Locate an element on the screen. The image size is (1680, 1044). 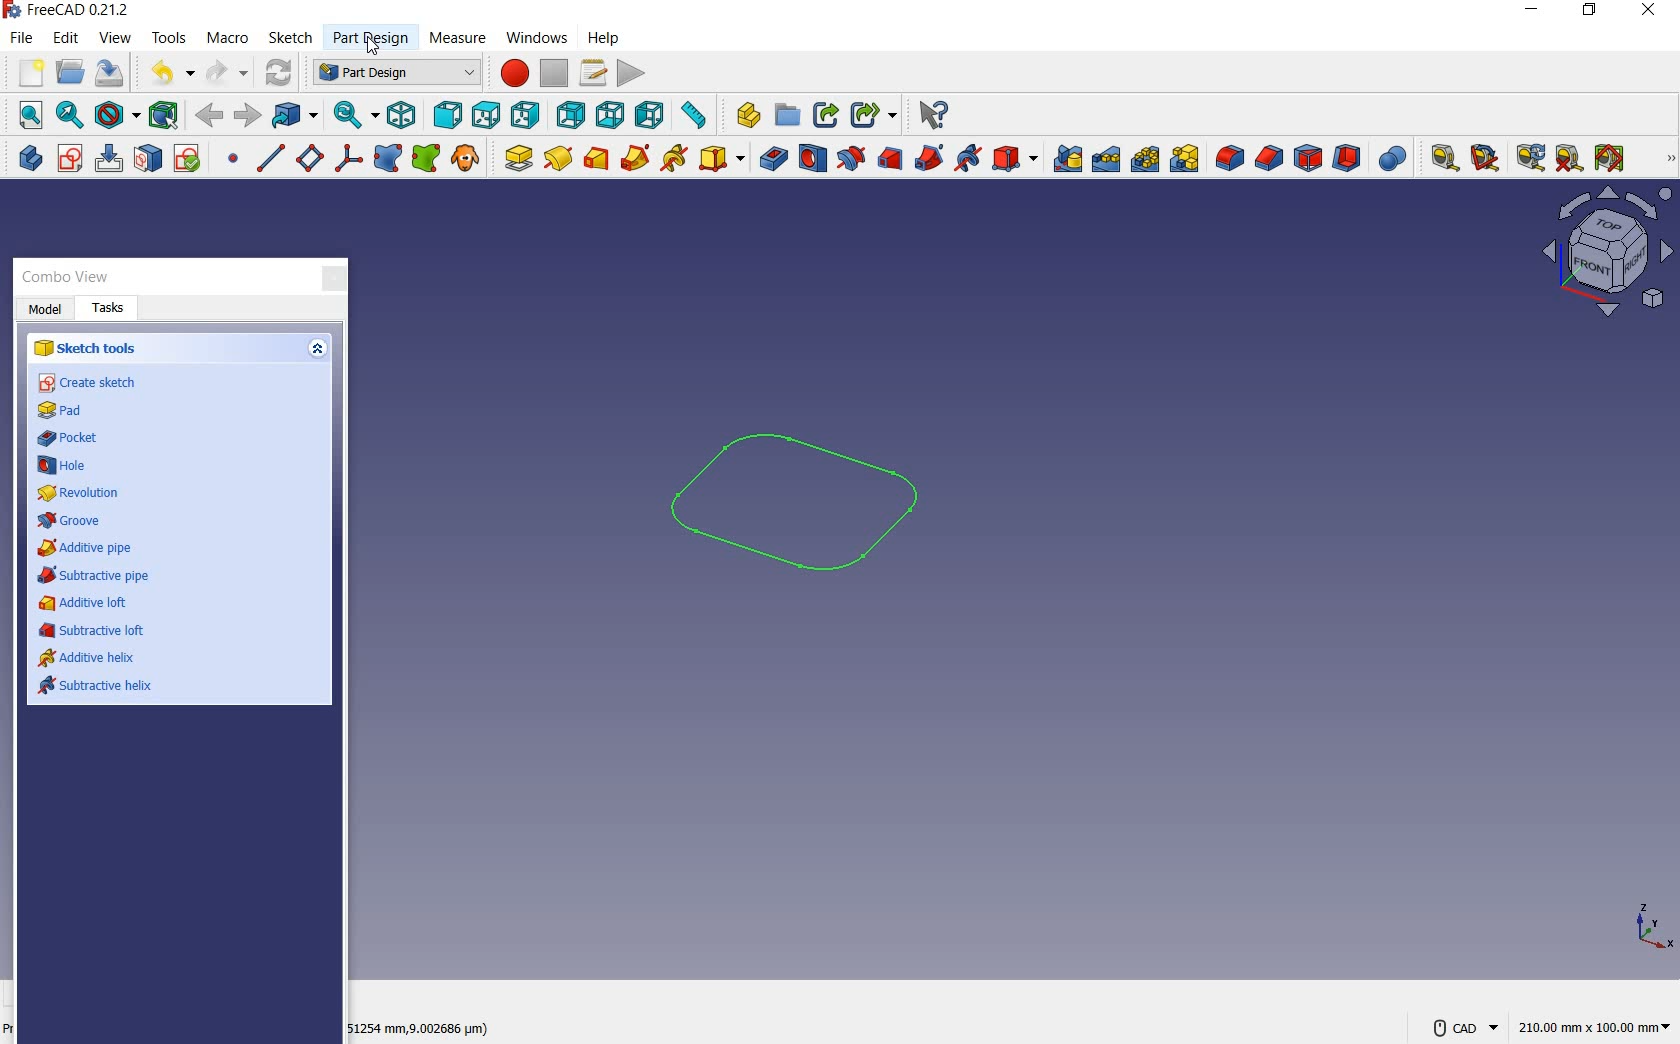
new is located at coordinates (25, 71).